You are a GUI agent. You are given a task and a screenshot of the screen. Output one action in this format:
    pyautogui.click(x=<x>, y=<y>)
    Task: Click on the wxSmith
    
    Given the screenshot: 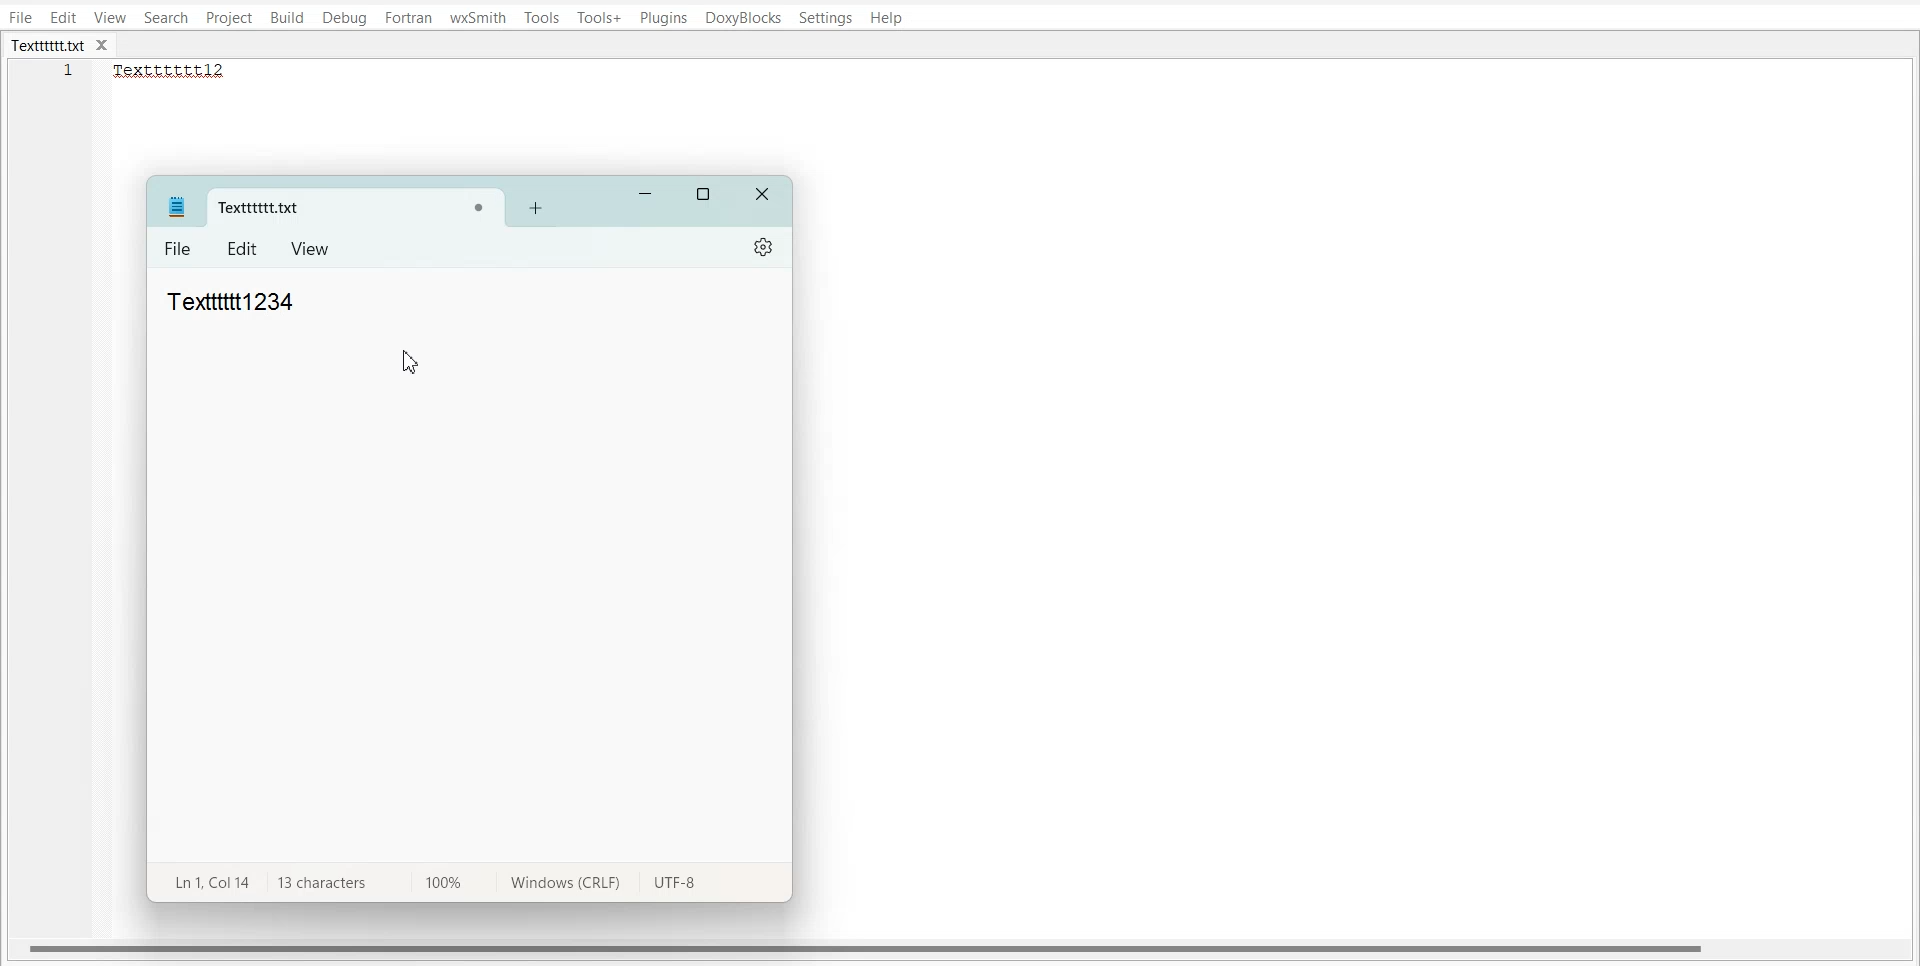 What is the action you would take?
    pyautogui.click(x=479, y=17)
    